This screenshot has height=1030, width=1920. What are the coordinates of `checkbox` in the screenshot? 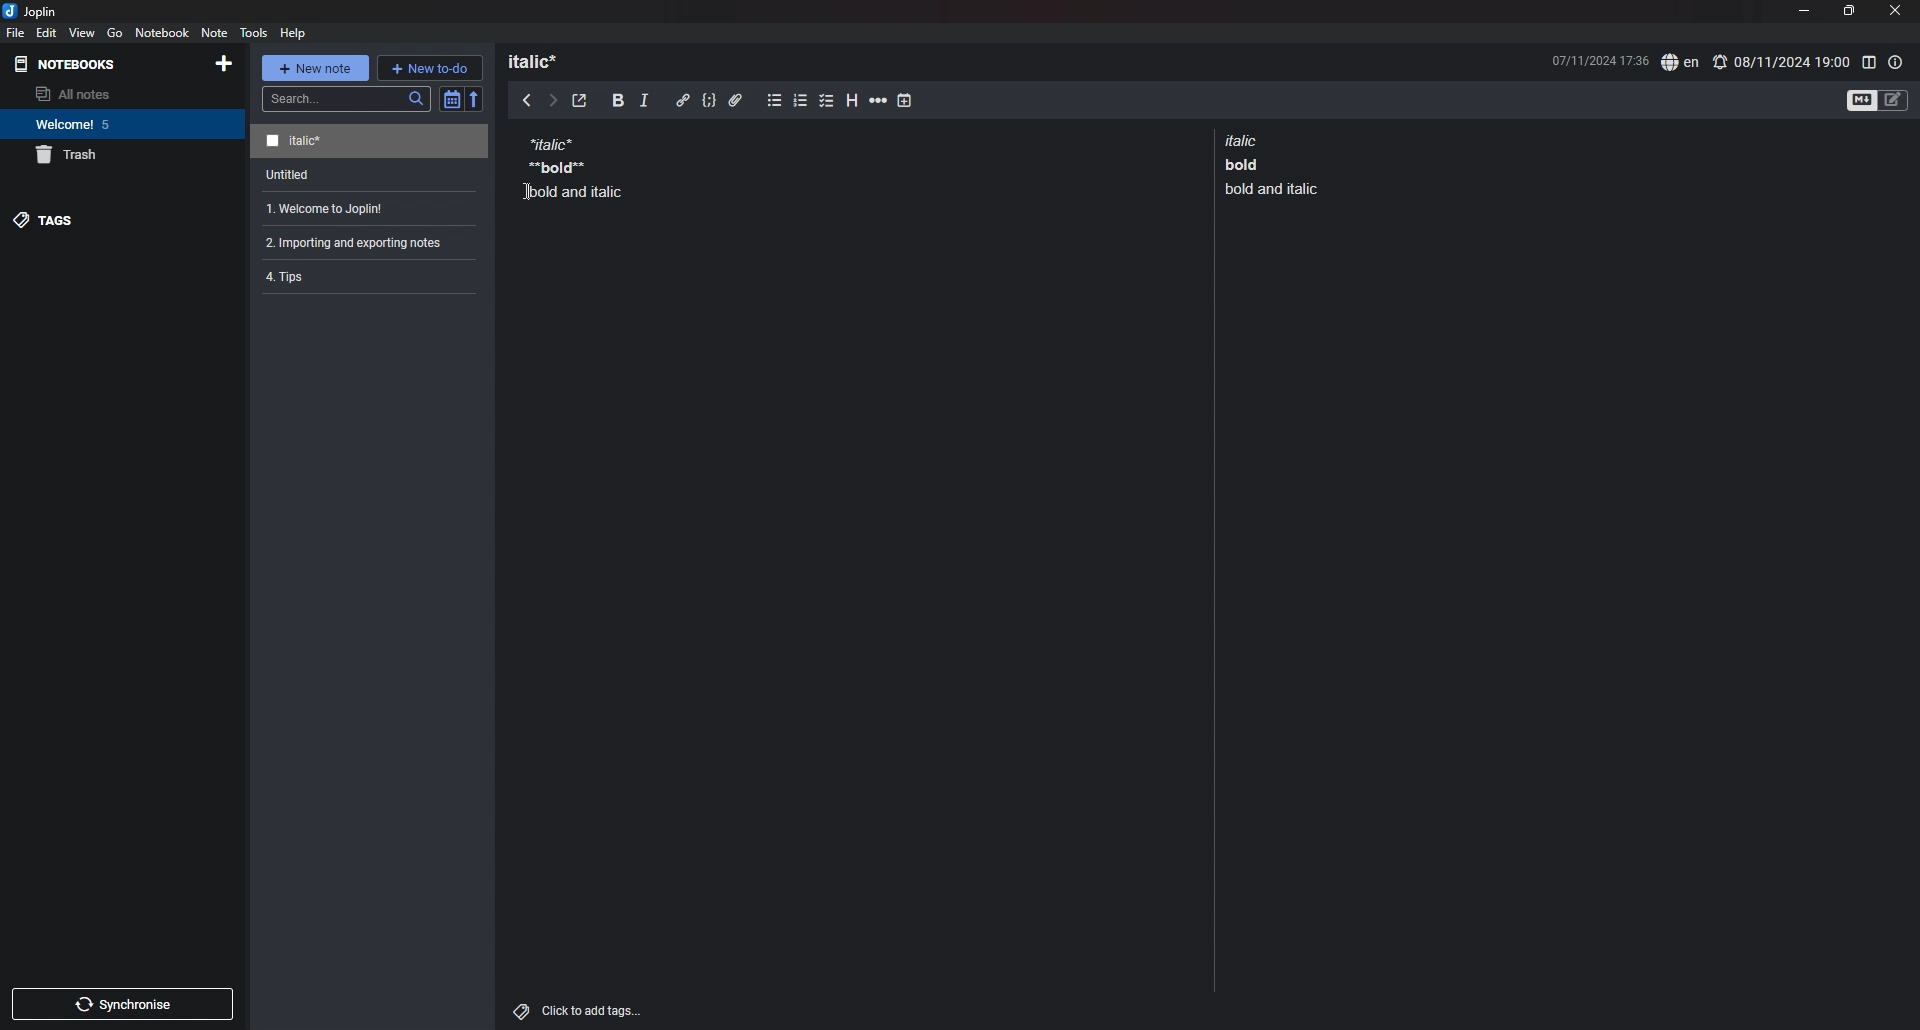 It's located at (827, 102).